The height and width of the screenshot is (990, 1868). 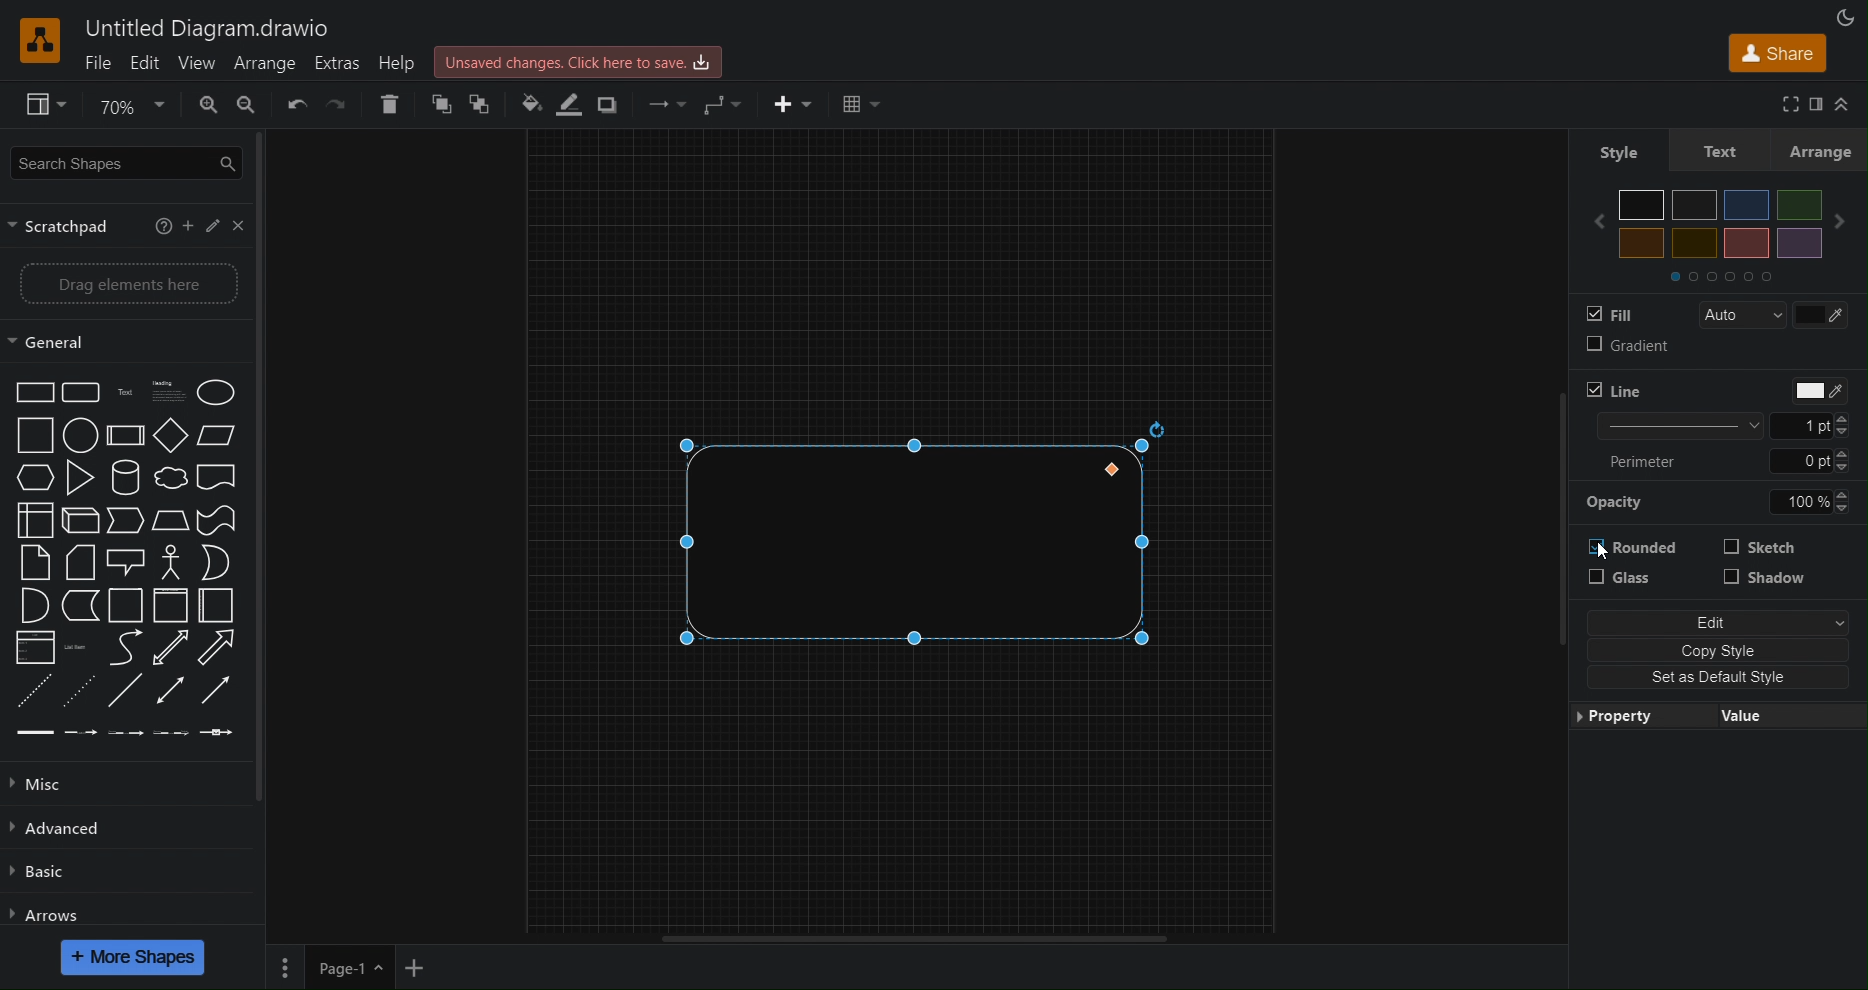 I want to click on Format, so click(x=1812, y=105).